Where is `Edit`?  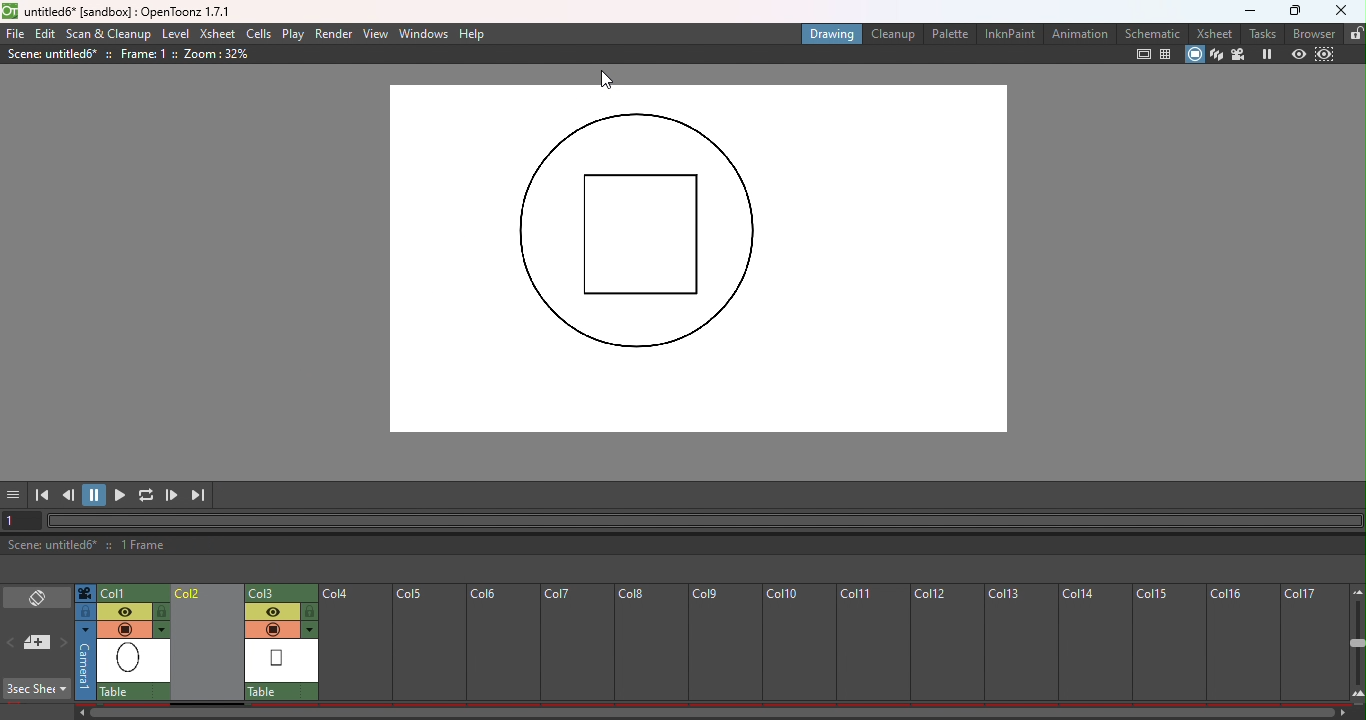 Edit is located at coordinates (47, 34).